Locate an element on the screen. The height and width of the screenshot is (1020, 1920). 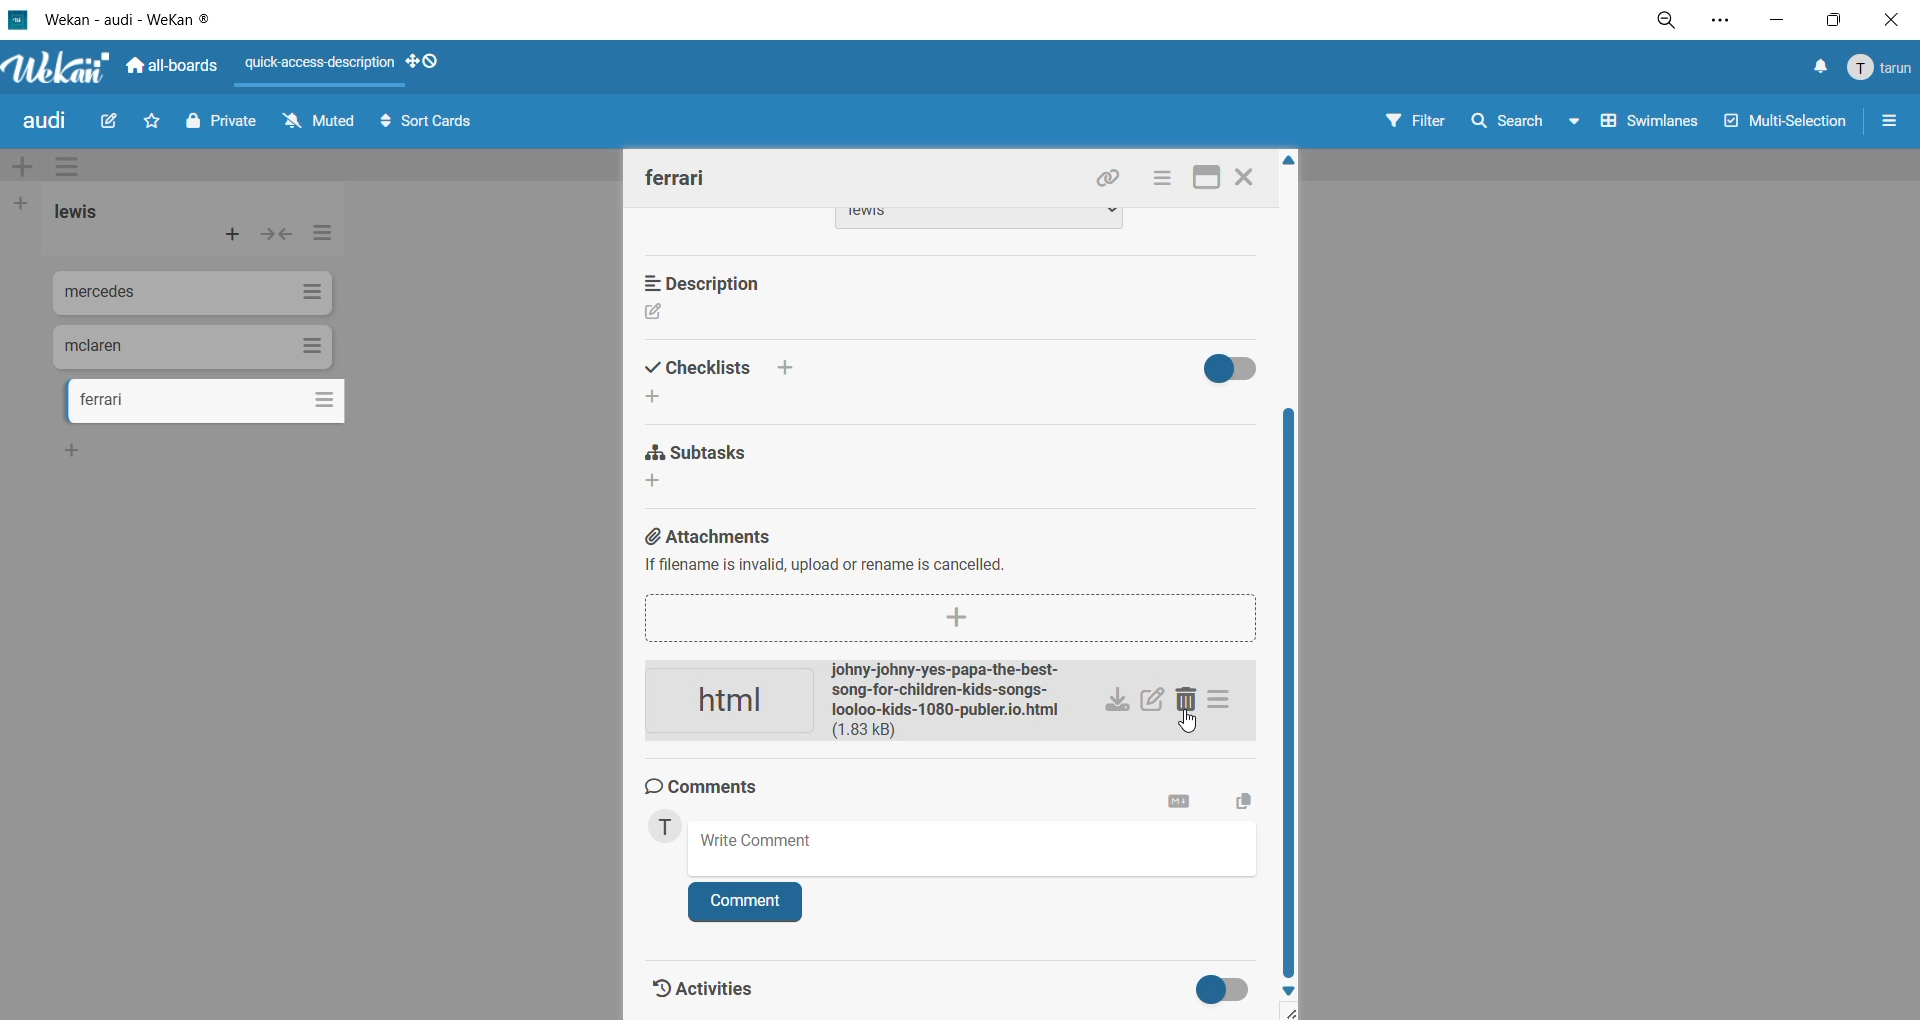
maximize is located at coordinates (1829, 23).